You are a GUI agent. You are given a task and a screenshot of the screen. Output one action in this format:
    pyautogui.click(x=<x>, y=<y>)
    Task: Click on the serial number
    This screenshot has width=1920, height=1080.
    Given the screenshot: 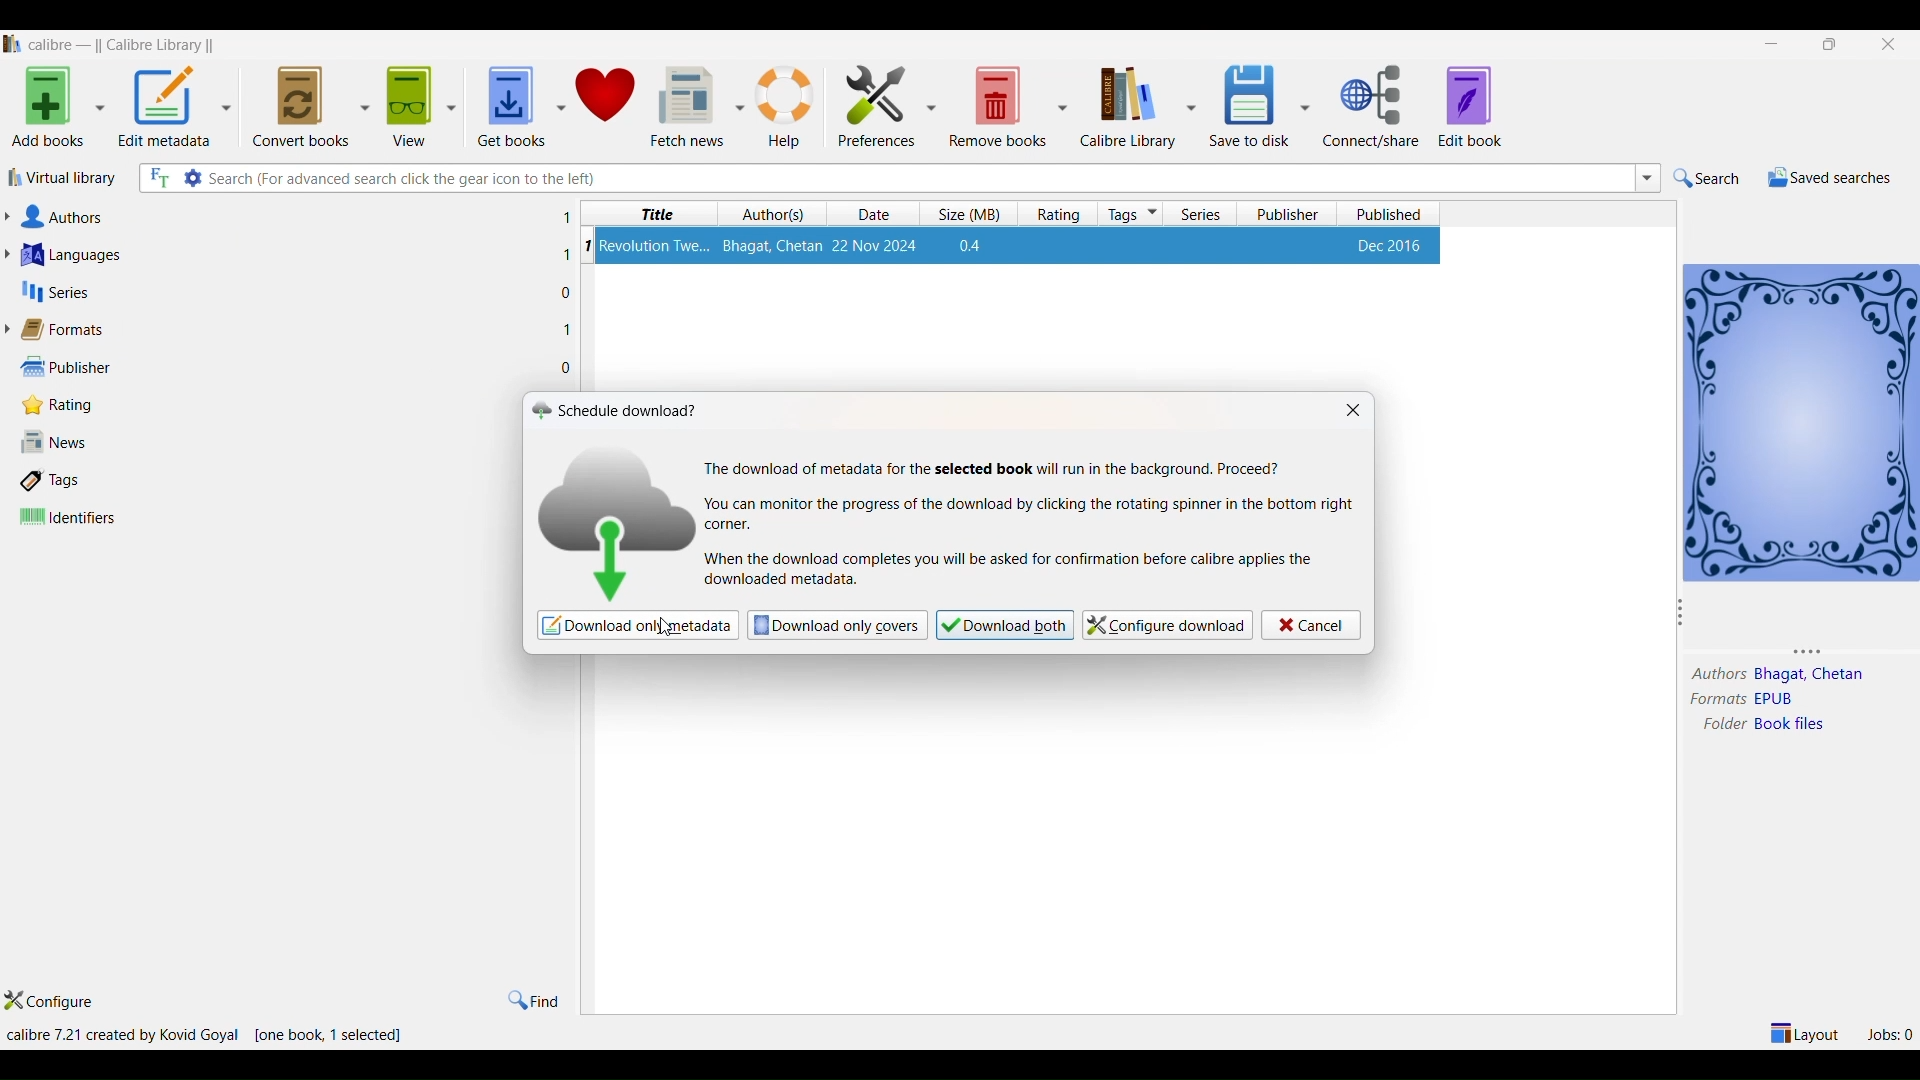 What is the action you would take?
    pyautogui.click(x=586, y=245)
    